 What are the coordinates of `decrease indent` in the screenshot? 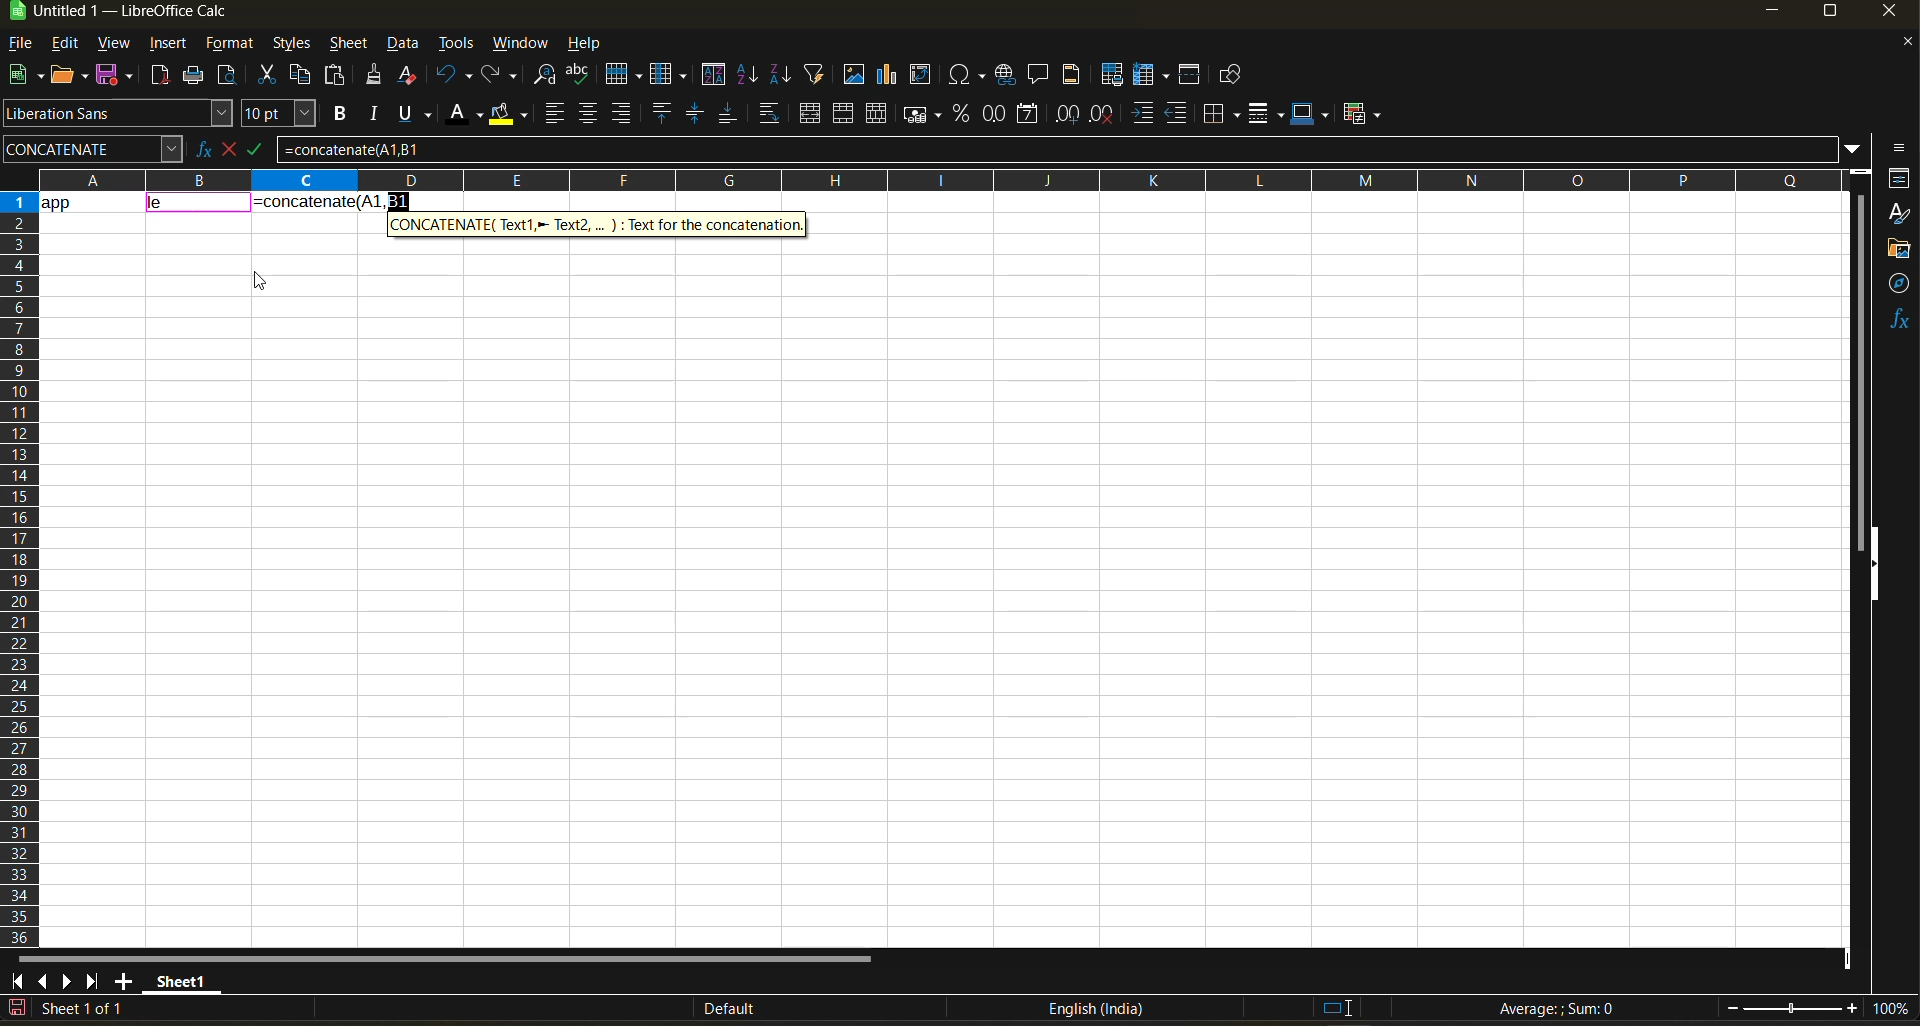 It's located at (1181, 114).